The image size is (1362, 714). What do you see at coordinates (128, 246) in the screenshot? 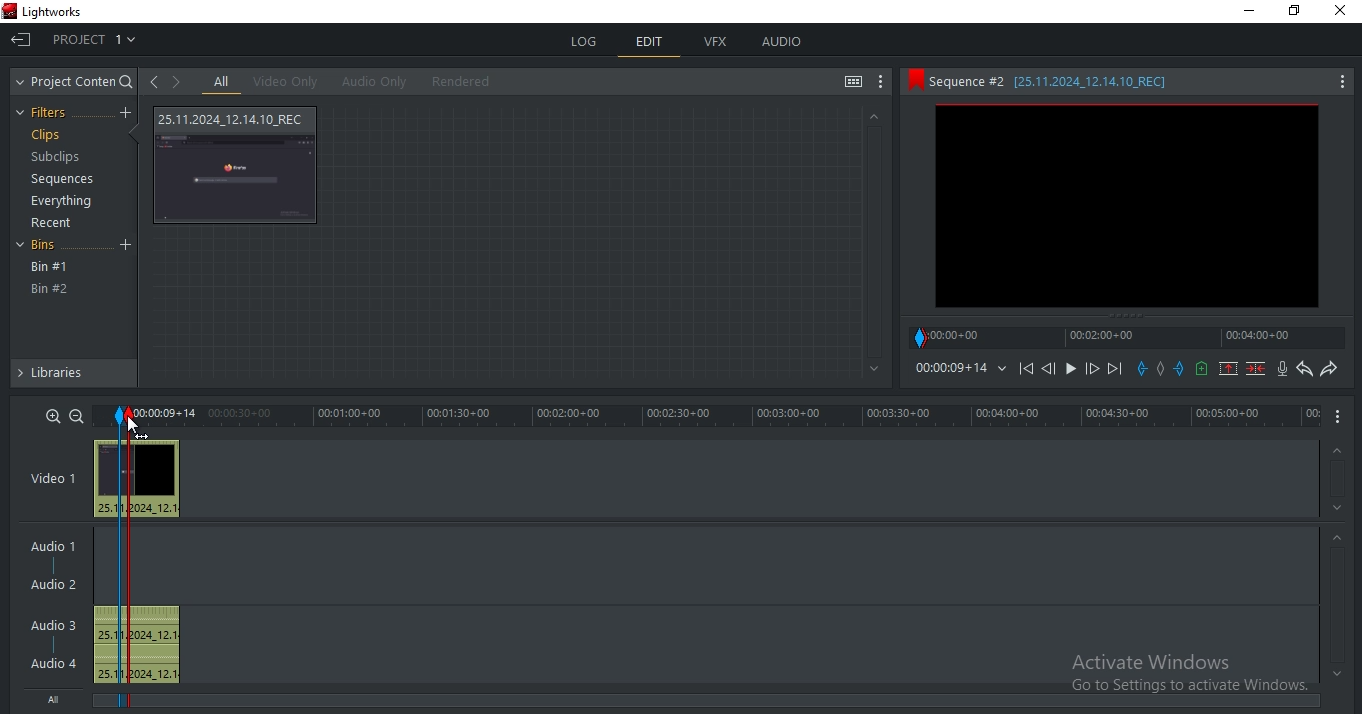
I see `Add Bin` at bounding box center [128, 246].